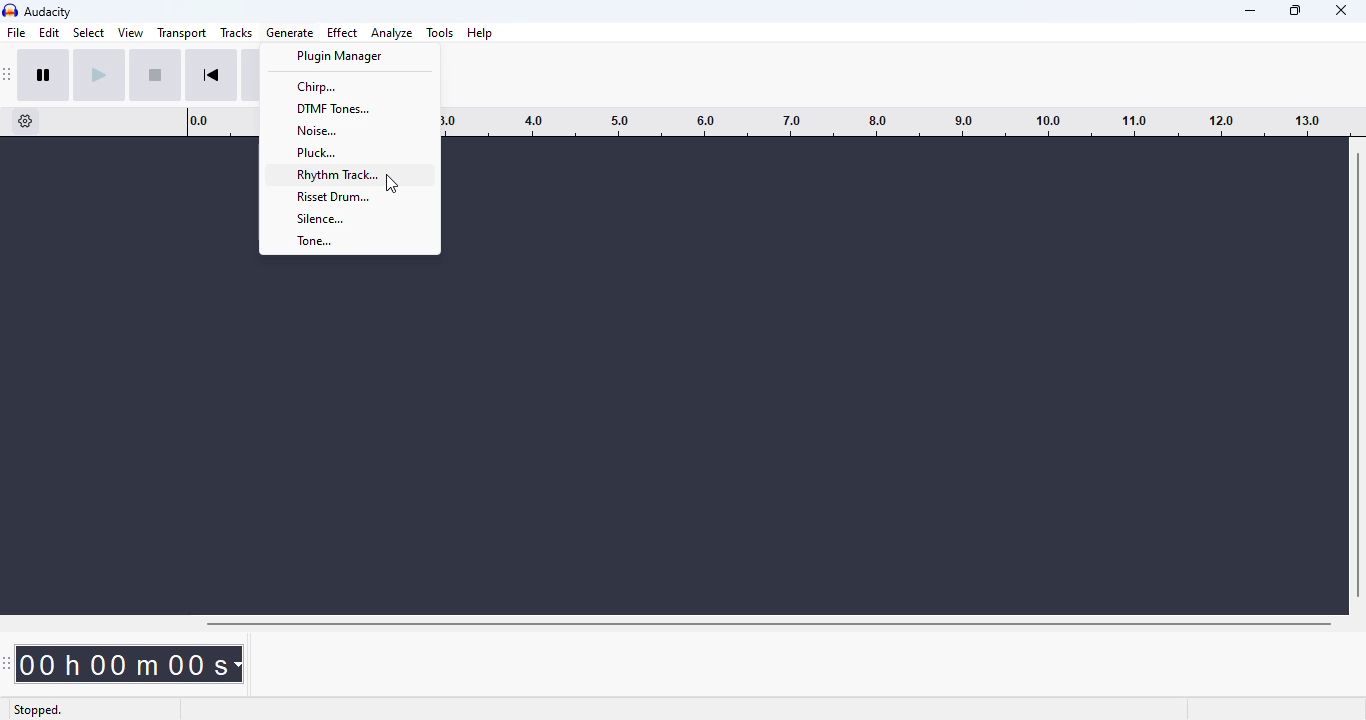 This screenshot has width=1366, height=720. Describe the element at coordinates (347, 240) in the screenshot. I see `tone` at that location.